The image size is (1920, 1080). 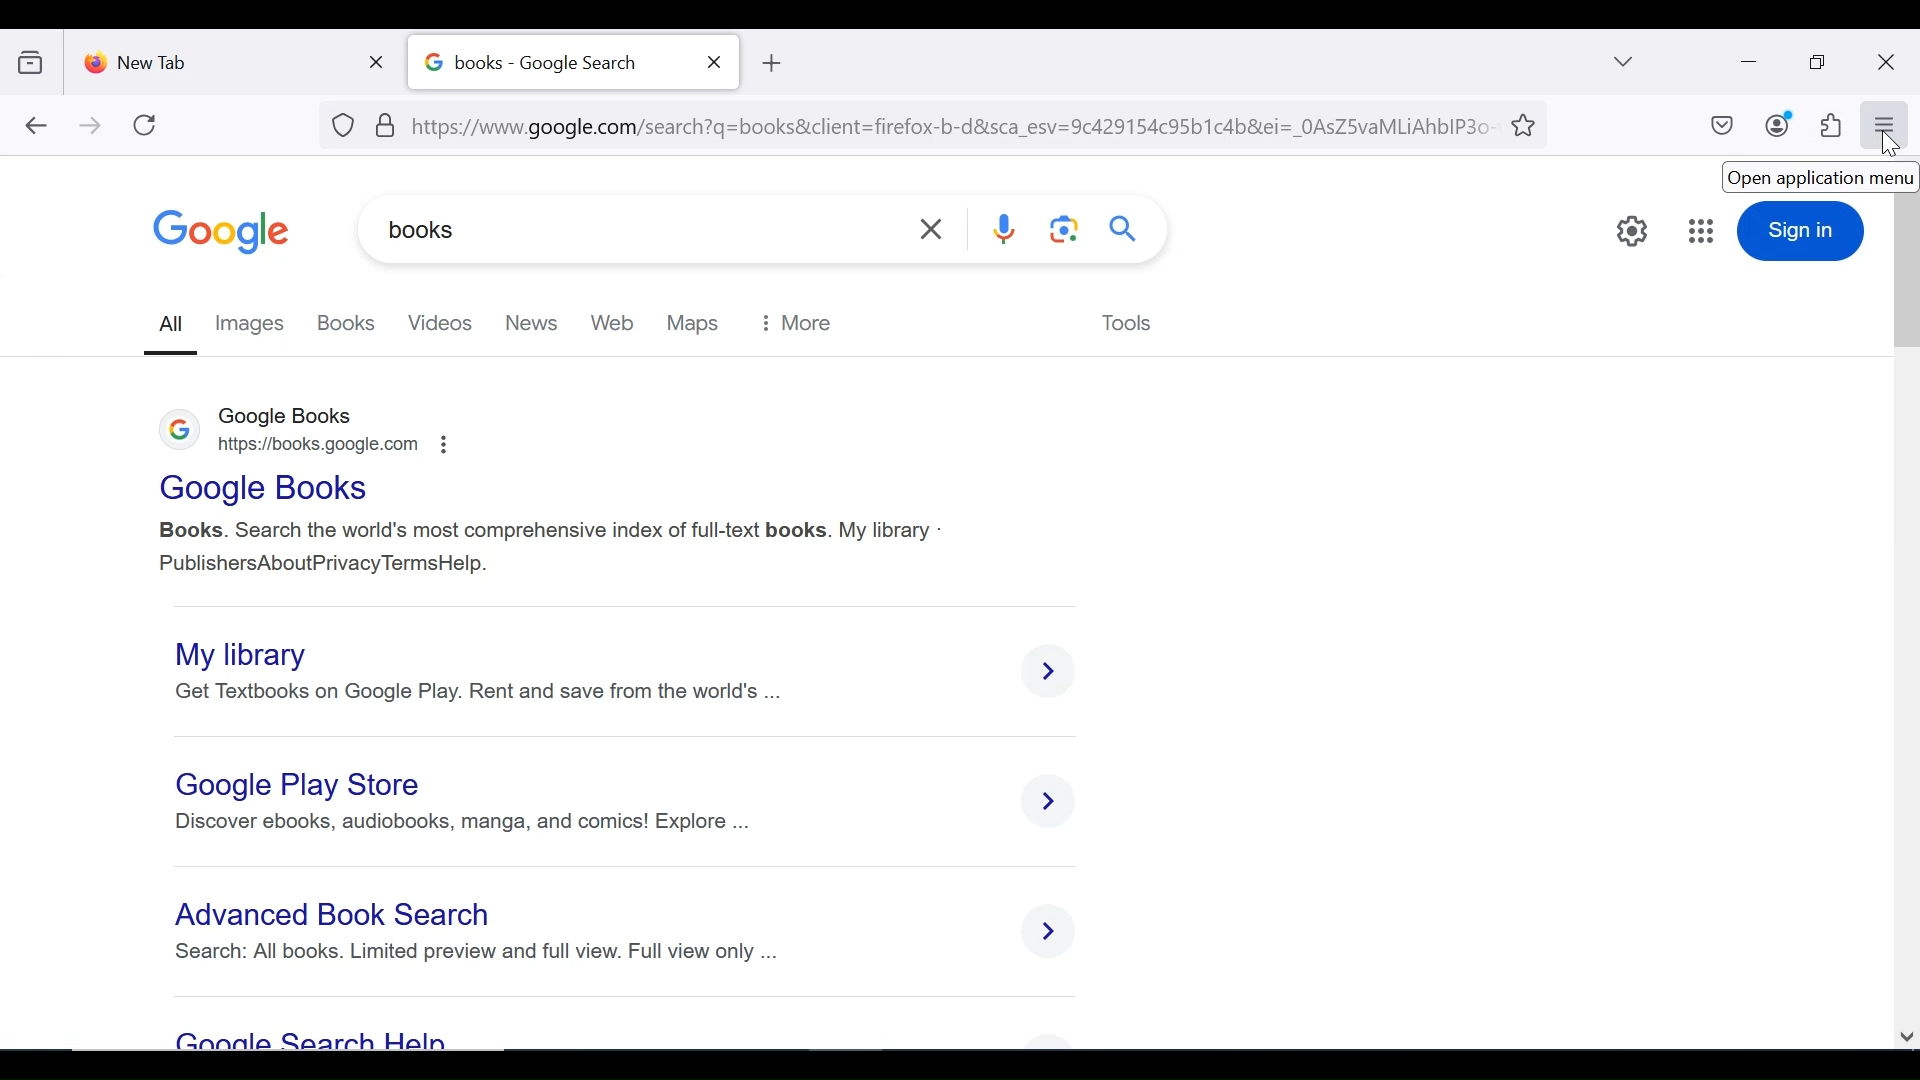 I want to click on all, so click(x=173, y=324).